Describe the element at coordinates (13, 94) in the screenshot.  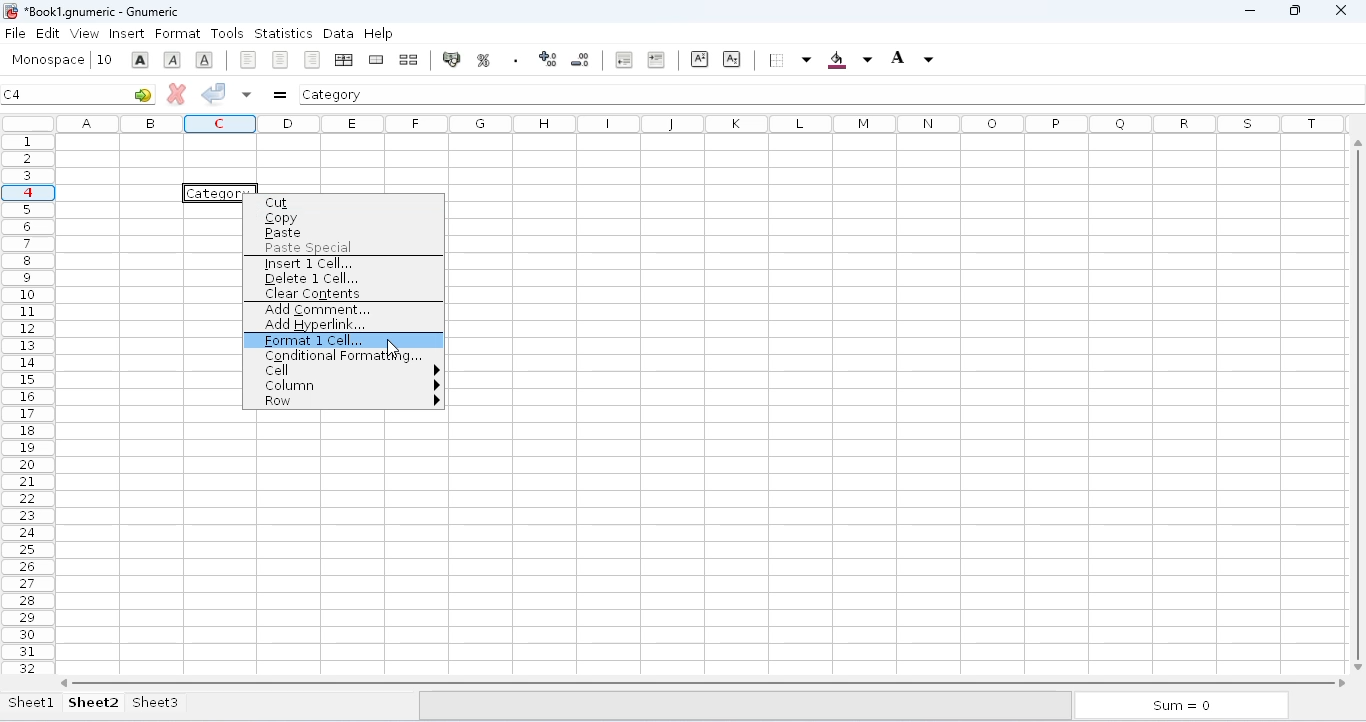
I see `C4` at that location.